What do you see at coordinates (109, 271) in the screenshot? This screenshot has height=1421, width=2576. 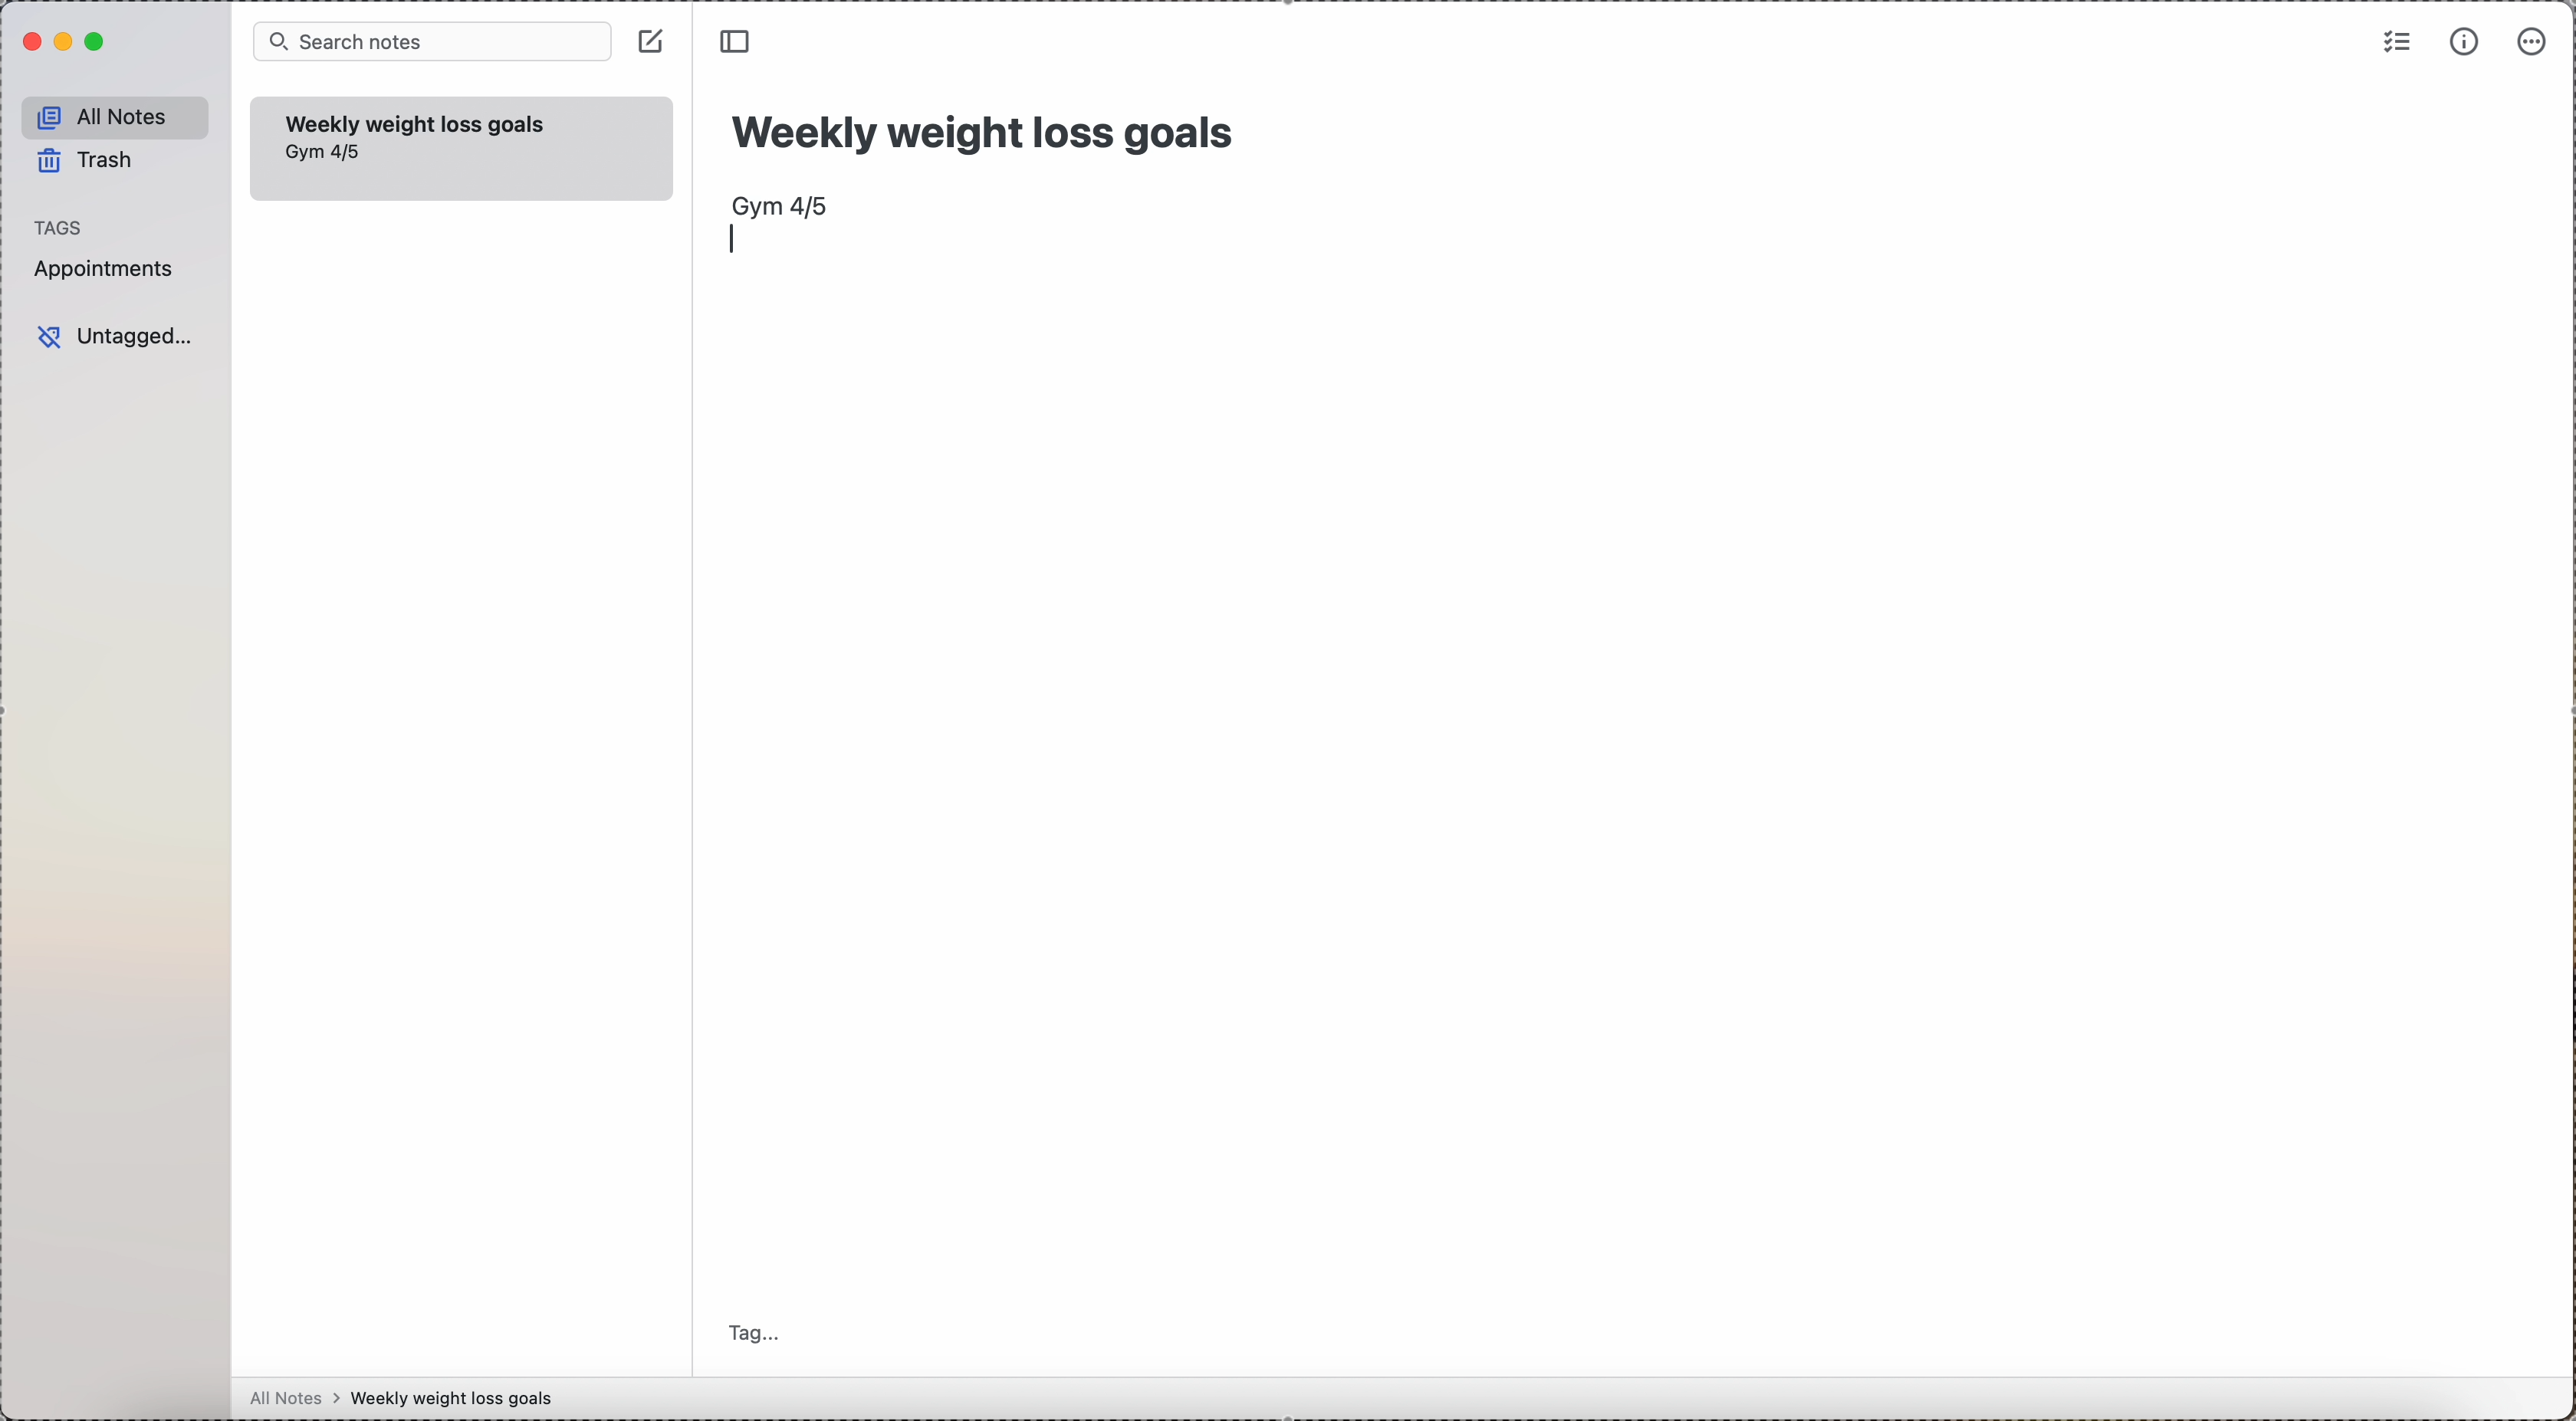 I see `appointments` at bounding box center [109, 271].